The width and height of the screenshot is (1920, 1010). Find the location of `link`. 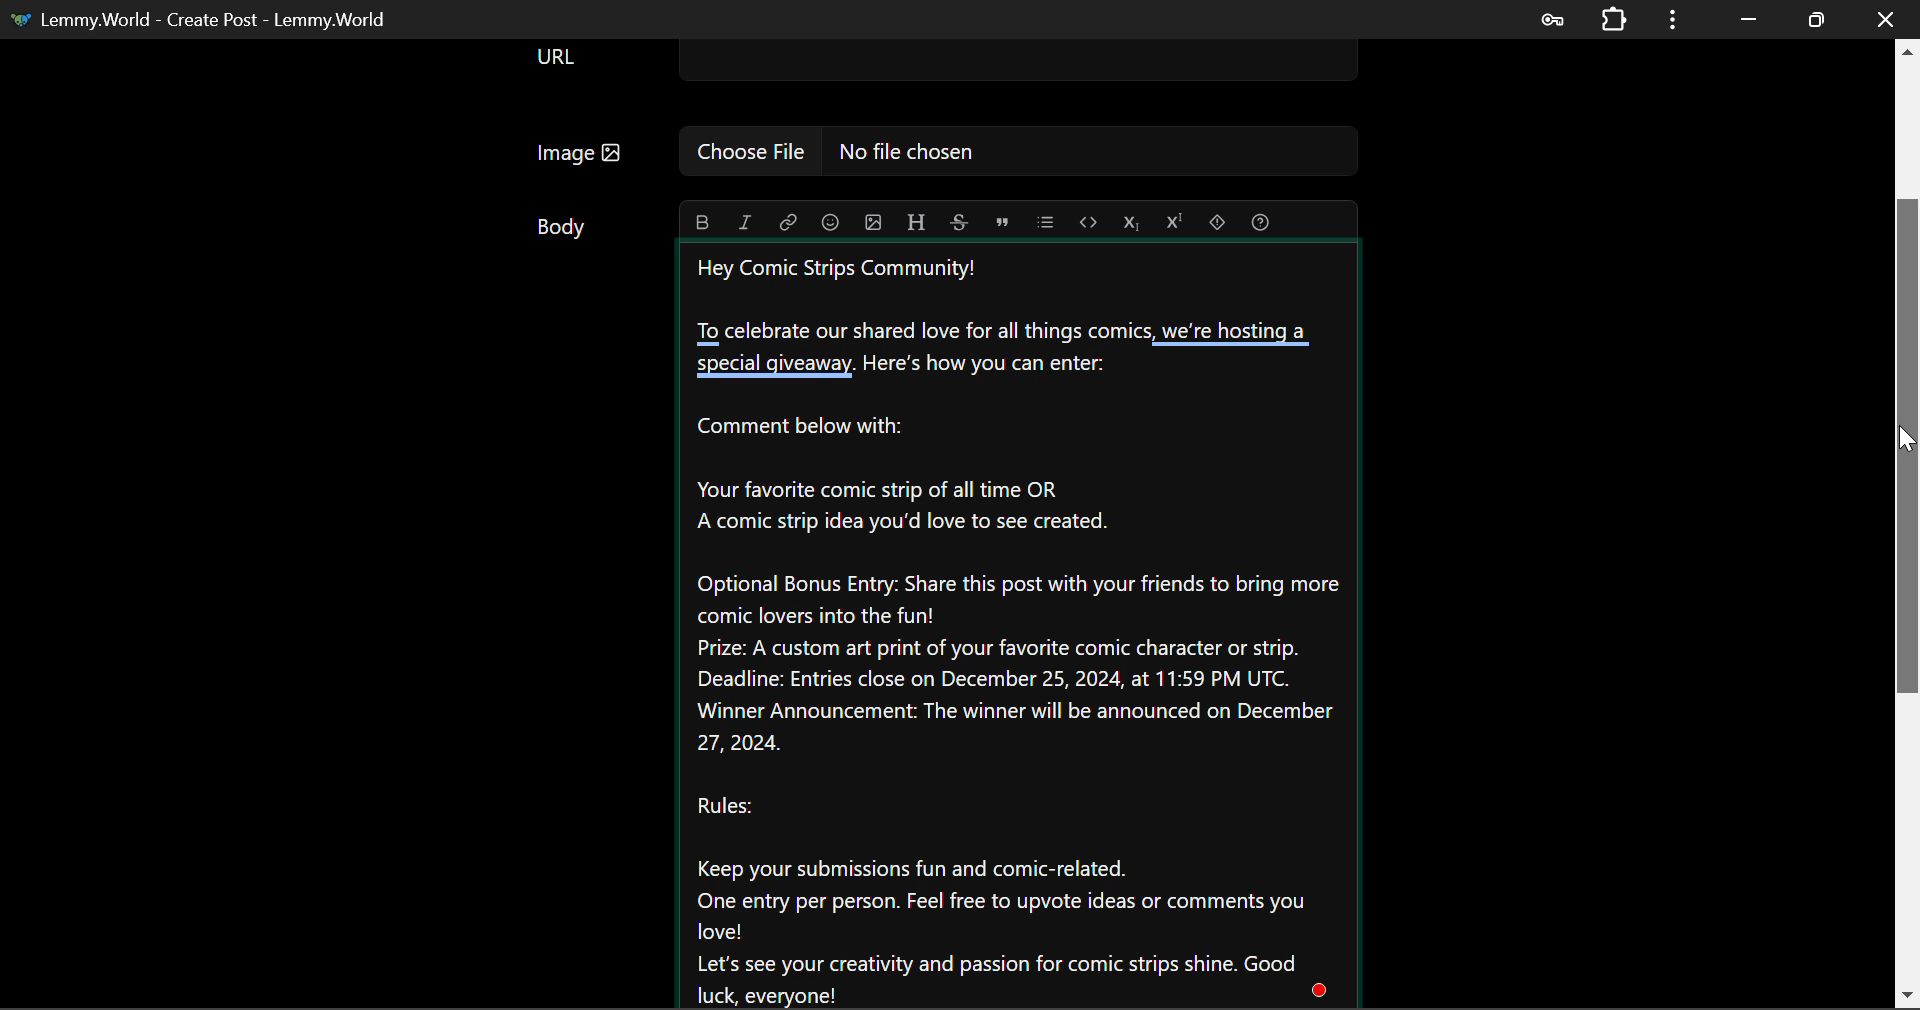

link is located at coordinates (745, 222).